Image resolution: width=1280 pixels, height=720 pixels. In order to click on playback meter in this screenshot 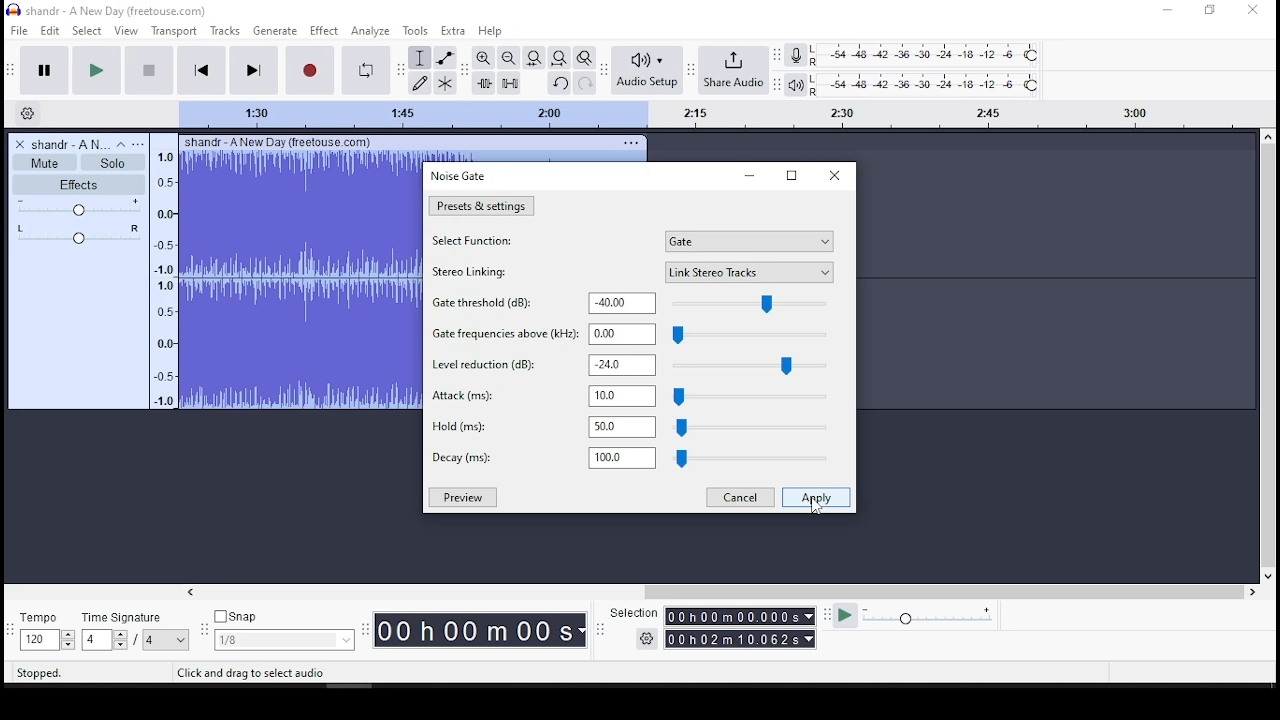, I will do `click(794, 84)`.